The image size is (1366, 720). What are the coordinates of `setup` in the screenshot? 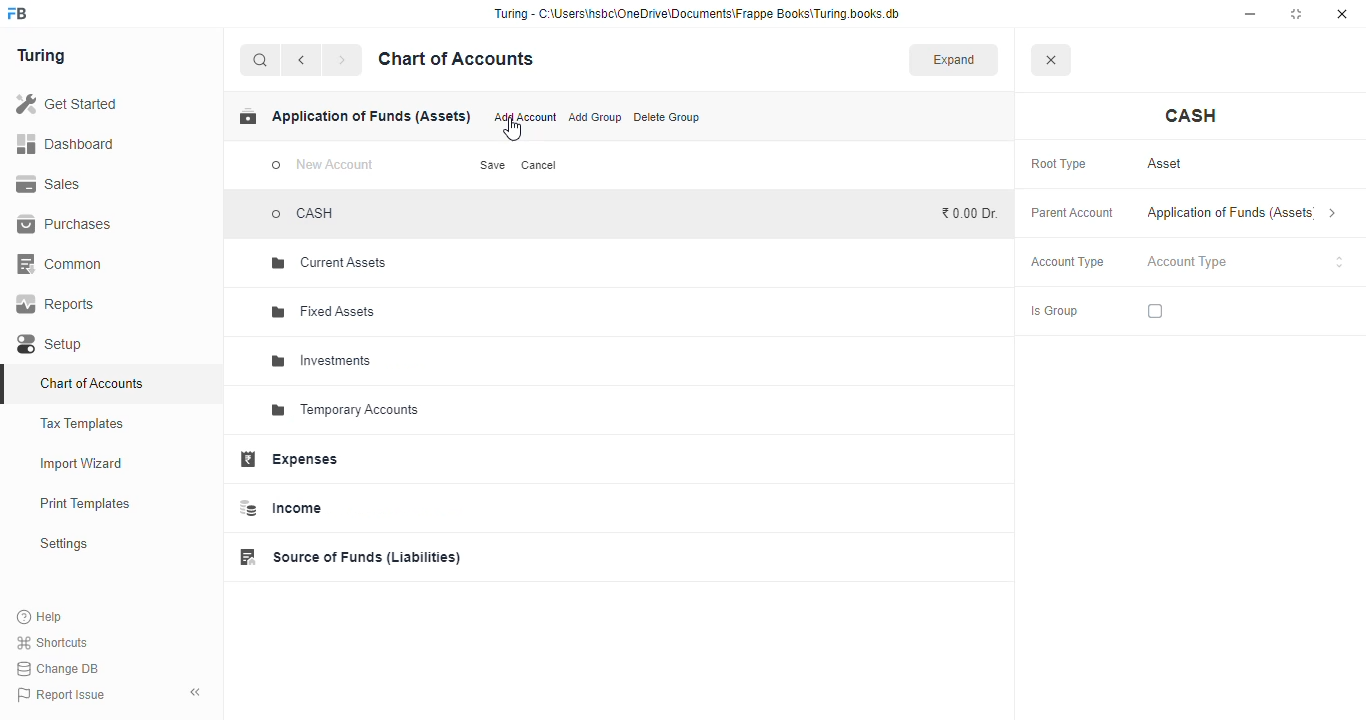 It's located at (52, 344).